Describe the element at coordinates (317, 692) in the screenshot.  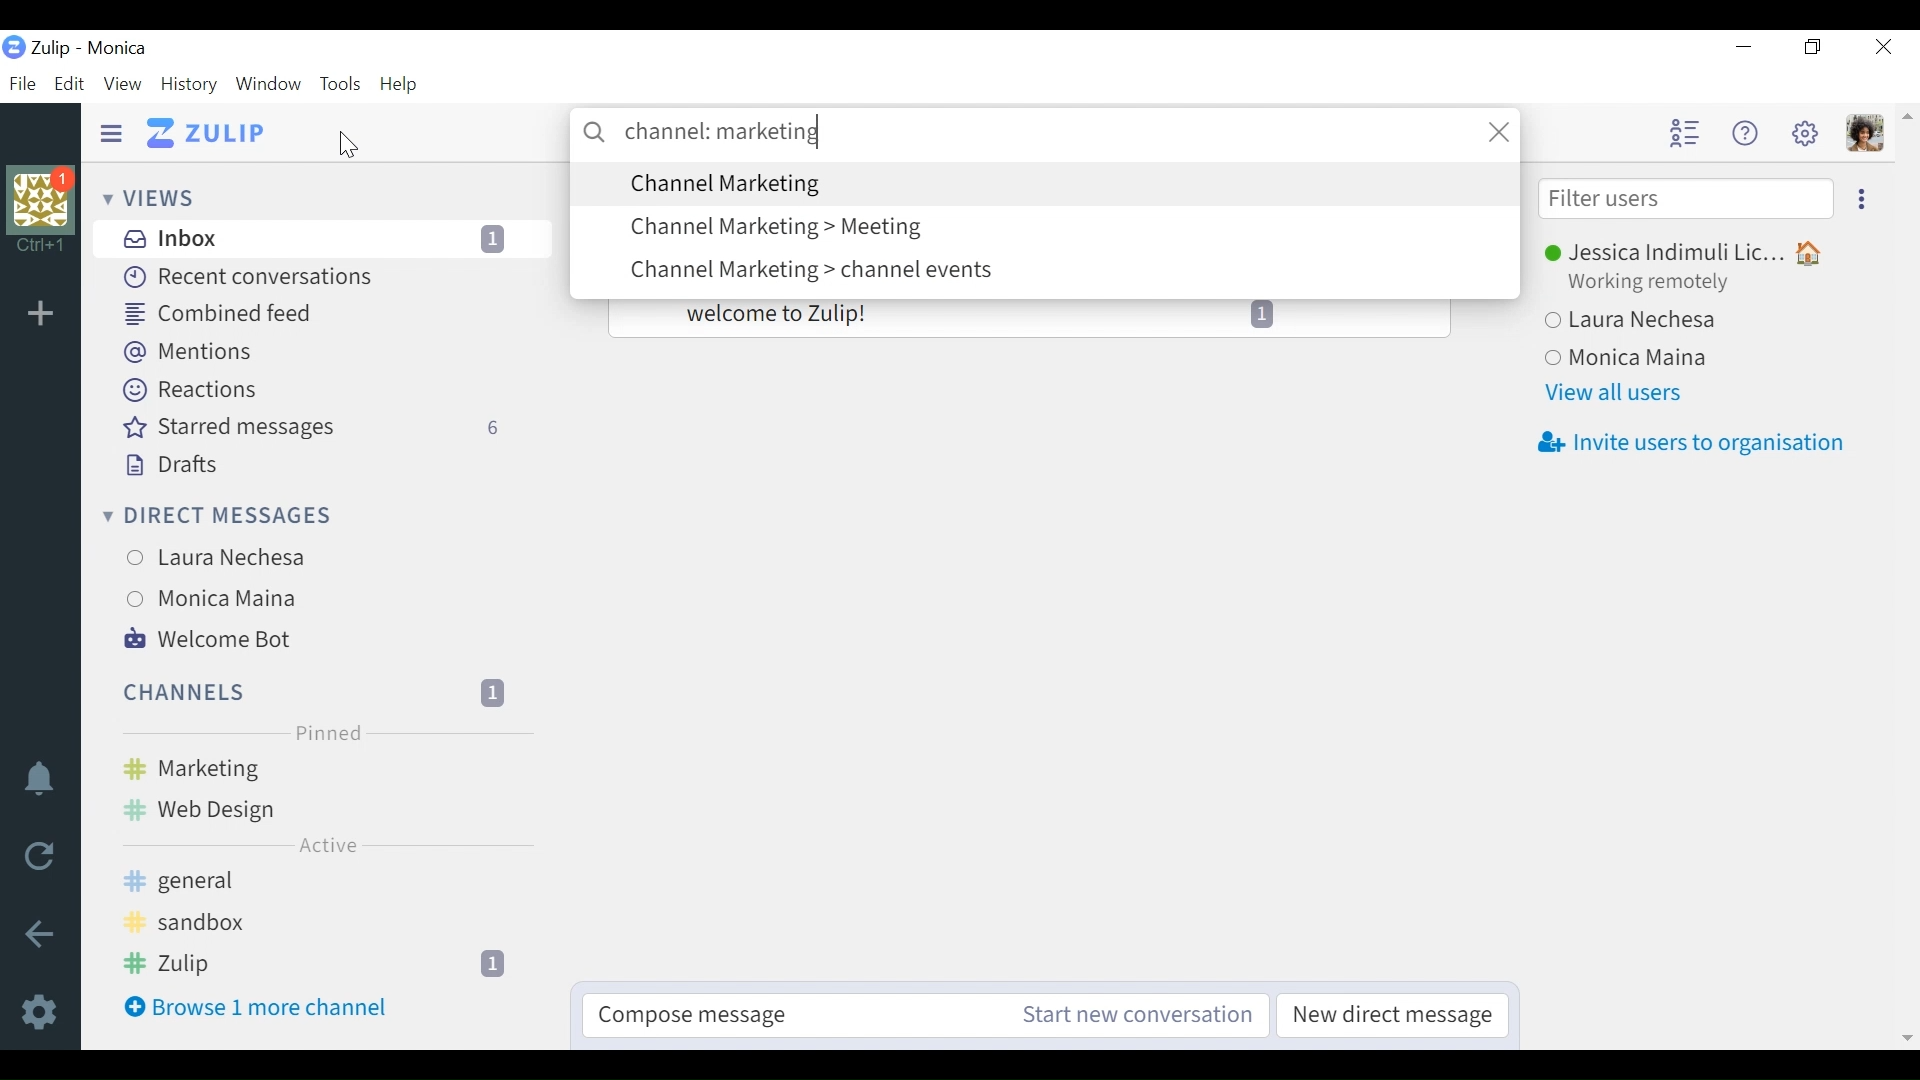
I see `Channel` at that location.